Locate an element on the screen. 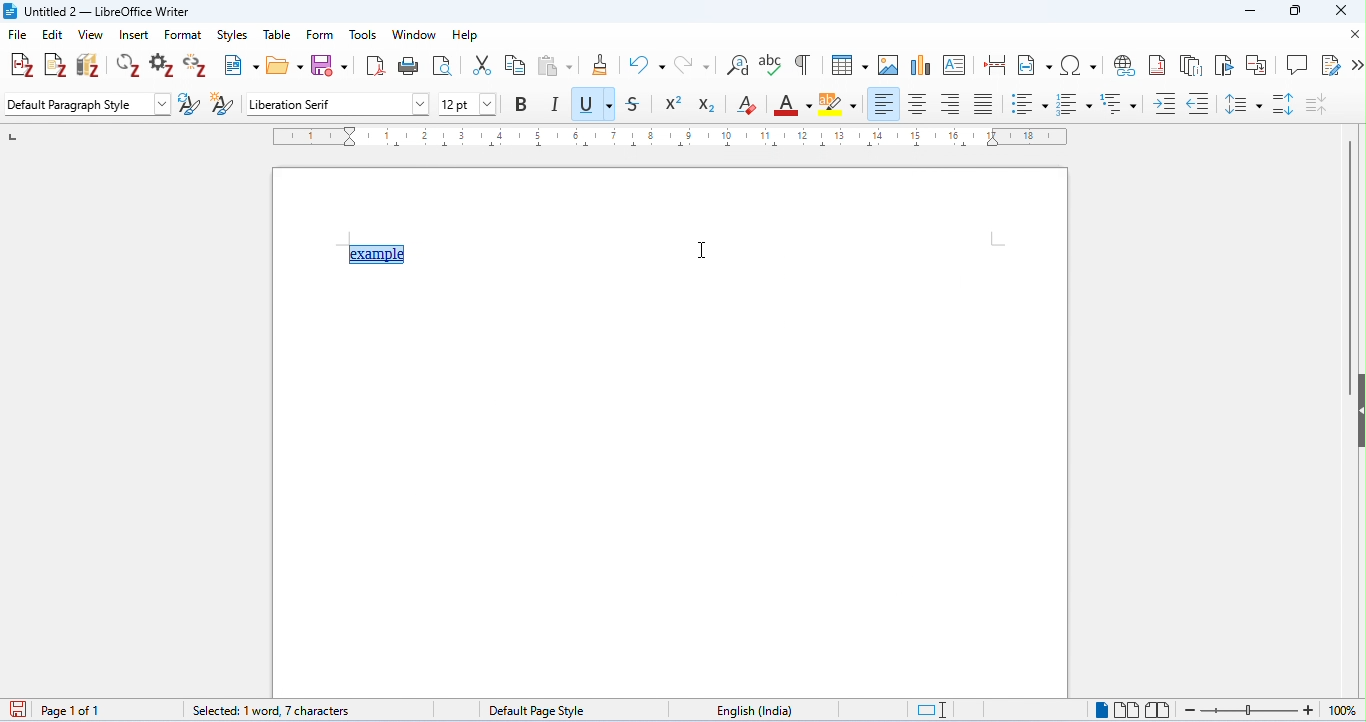 Image resolution: width=1366 pixels, height=722 pixels. underline is located at coordinates (596, 105).